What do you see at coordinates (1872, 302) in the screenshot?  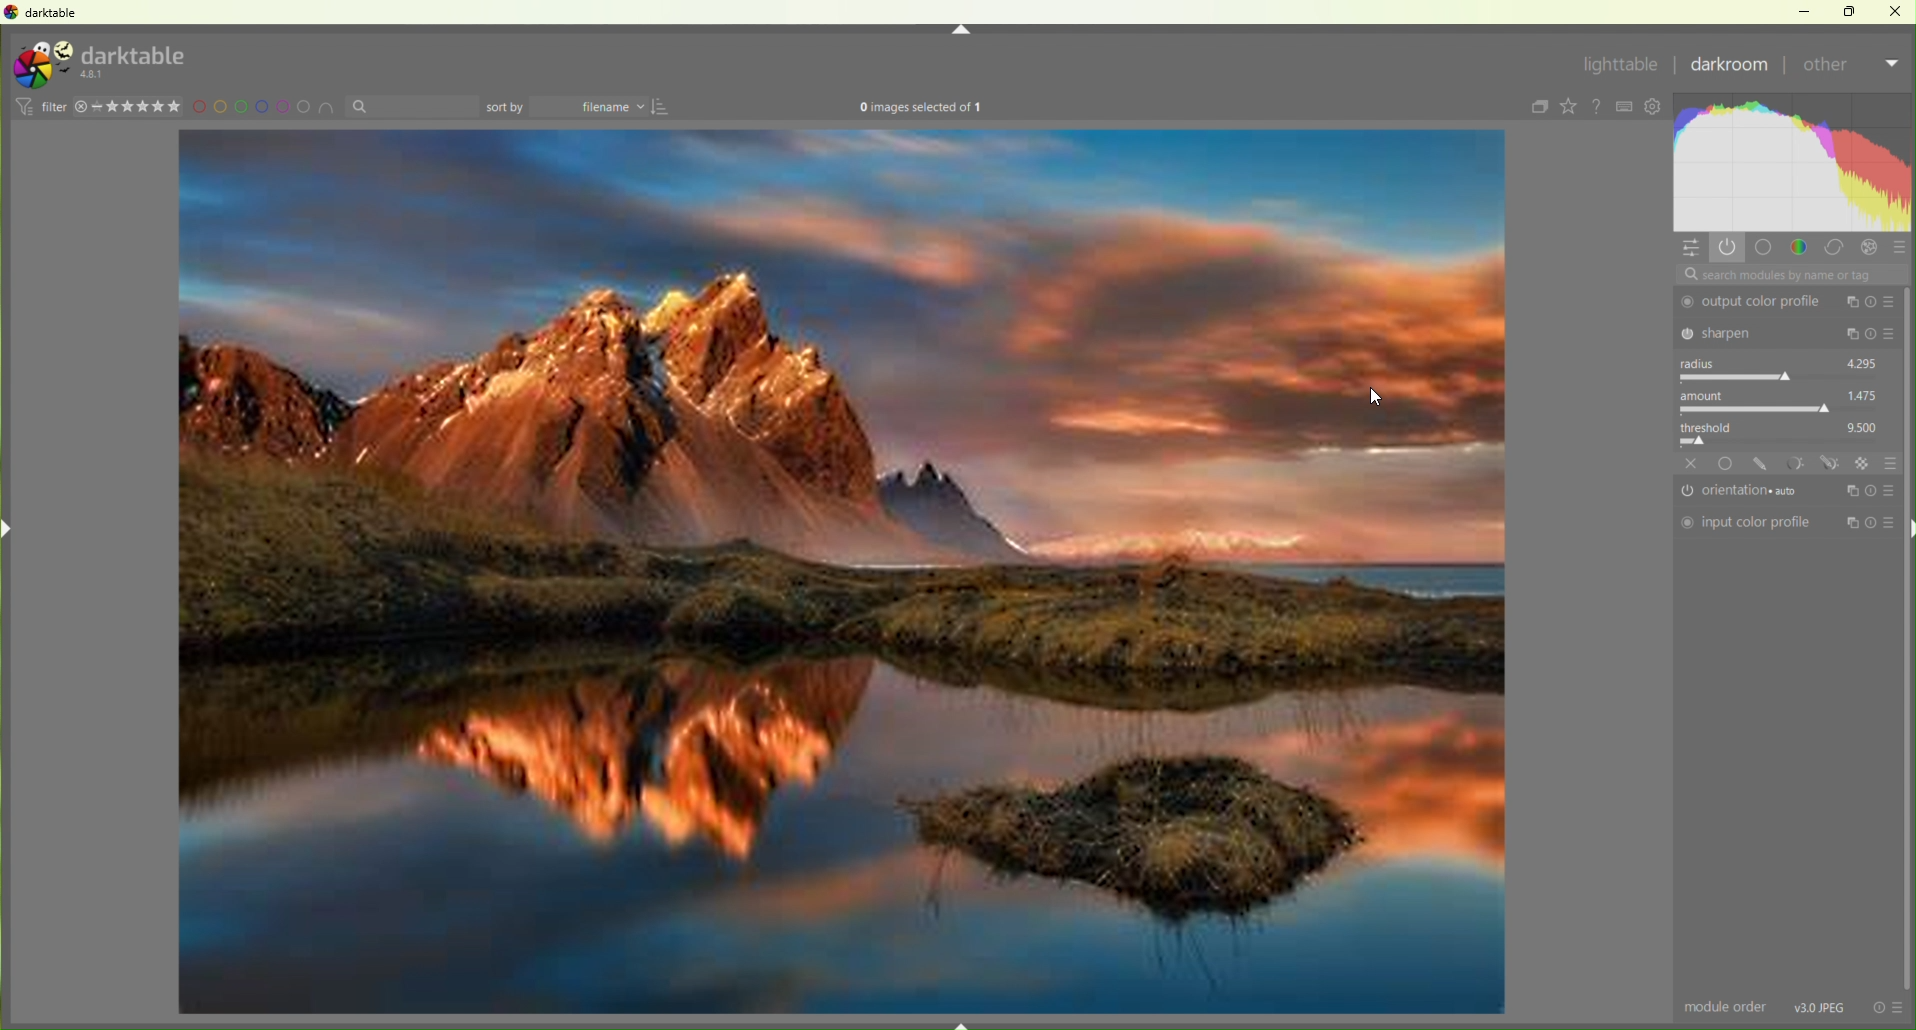 I see `copy, reset and presets` at bounding box center [1872, 302].